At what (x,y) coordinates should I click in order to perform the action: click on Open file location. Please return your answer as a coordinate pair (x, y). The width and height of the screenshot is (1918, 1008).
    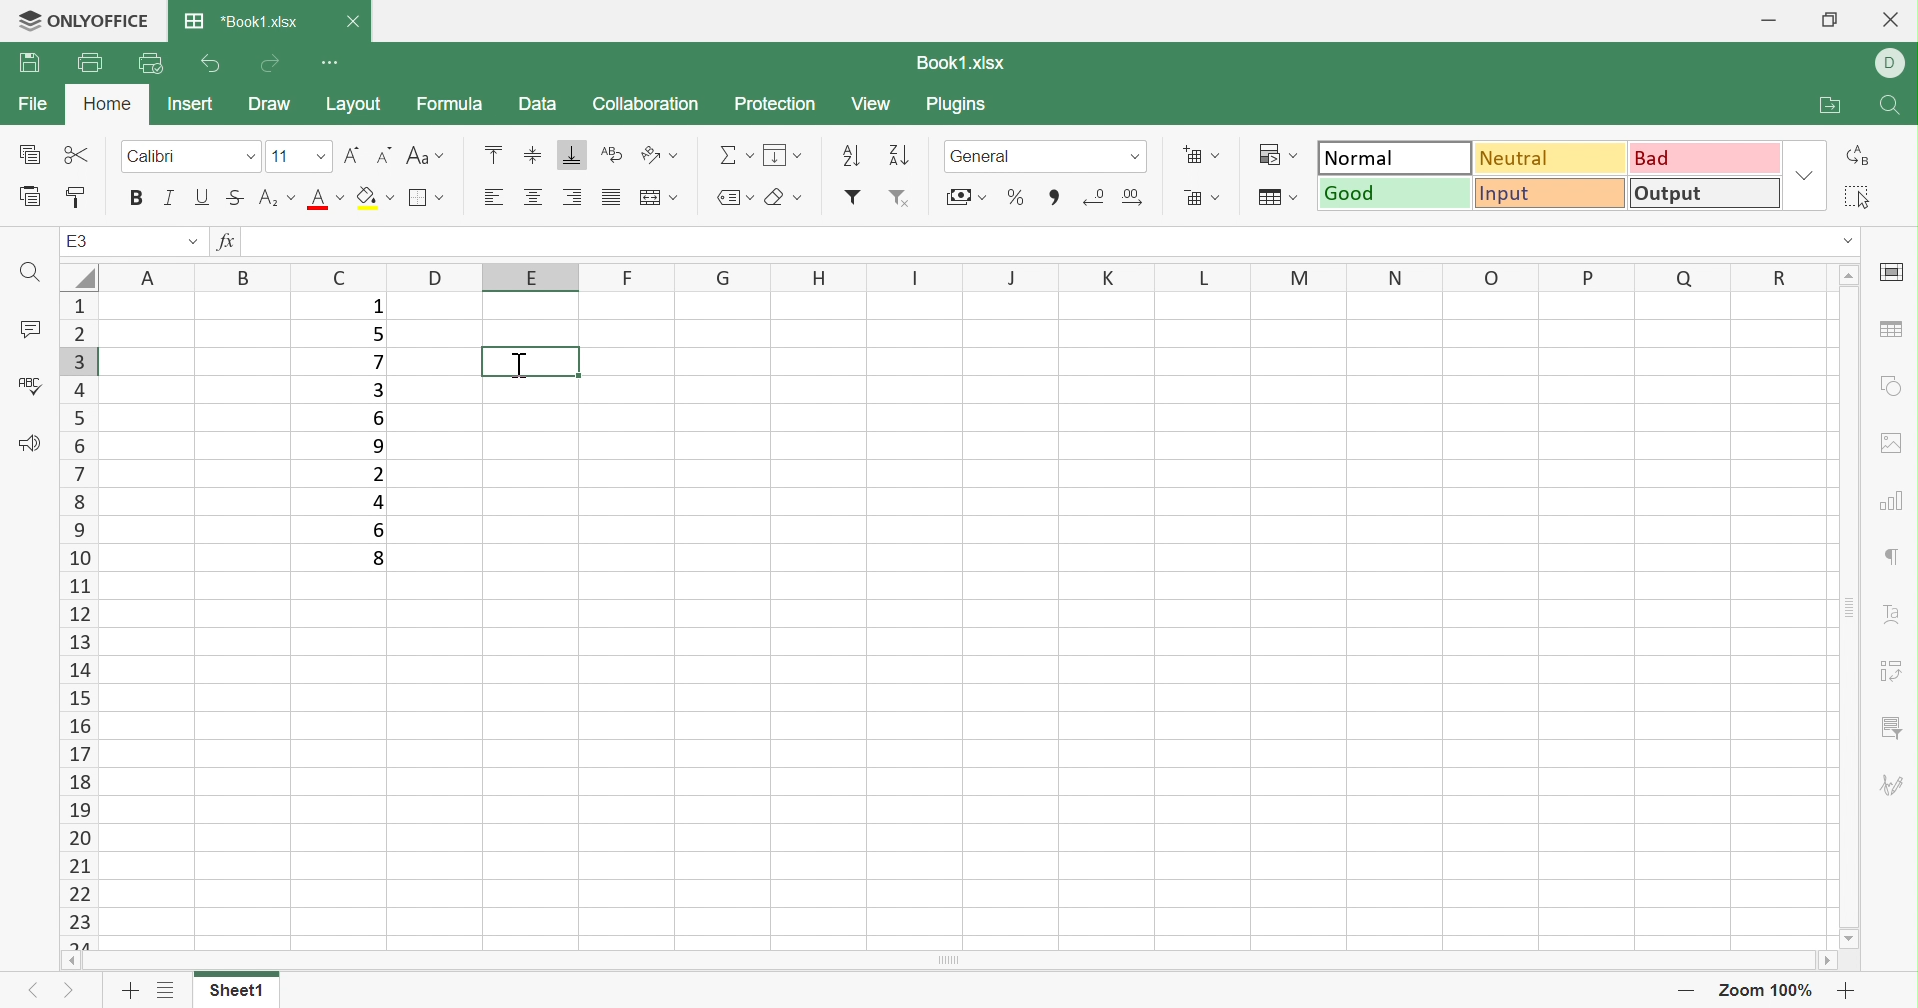
    Looking at the image, I should click on (1835, 107).